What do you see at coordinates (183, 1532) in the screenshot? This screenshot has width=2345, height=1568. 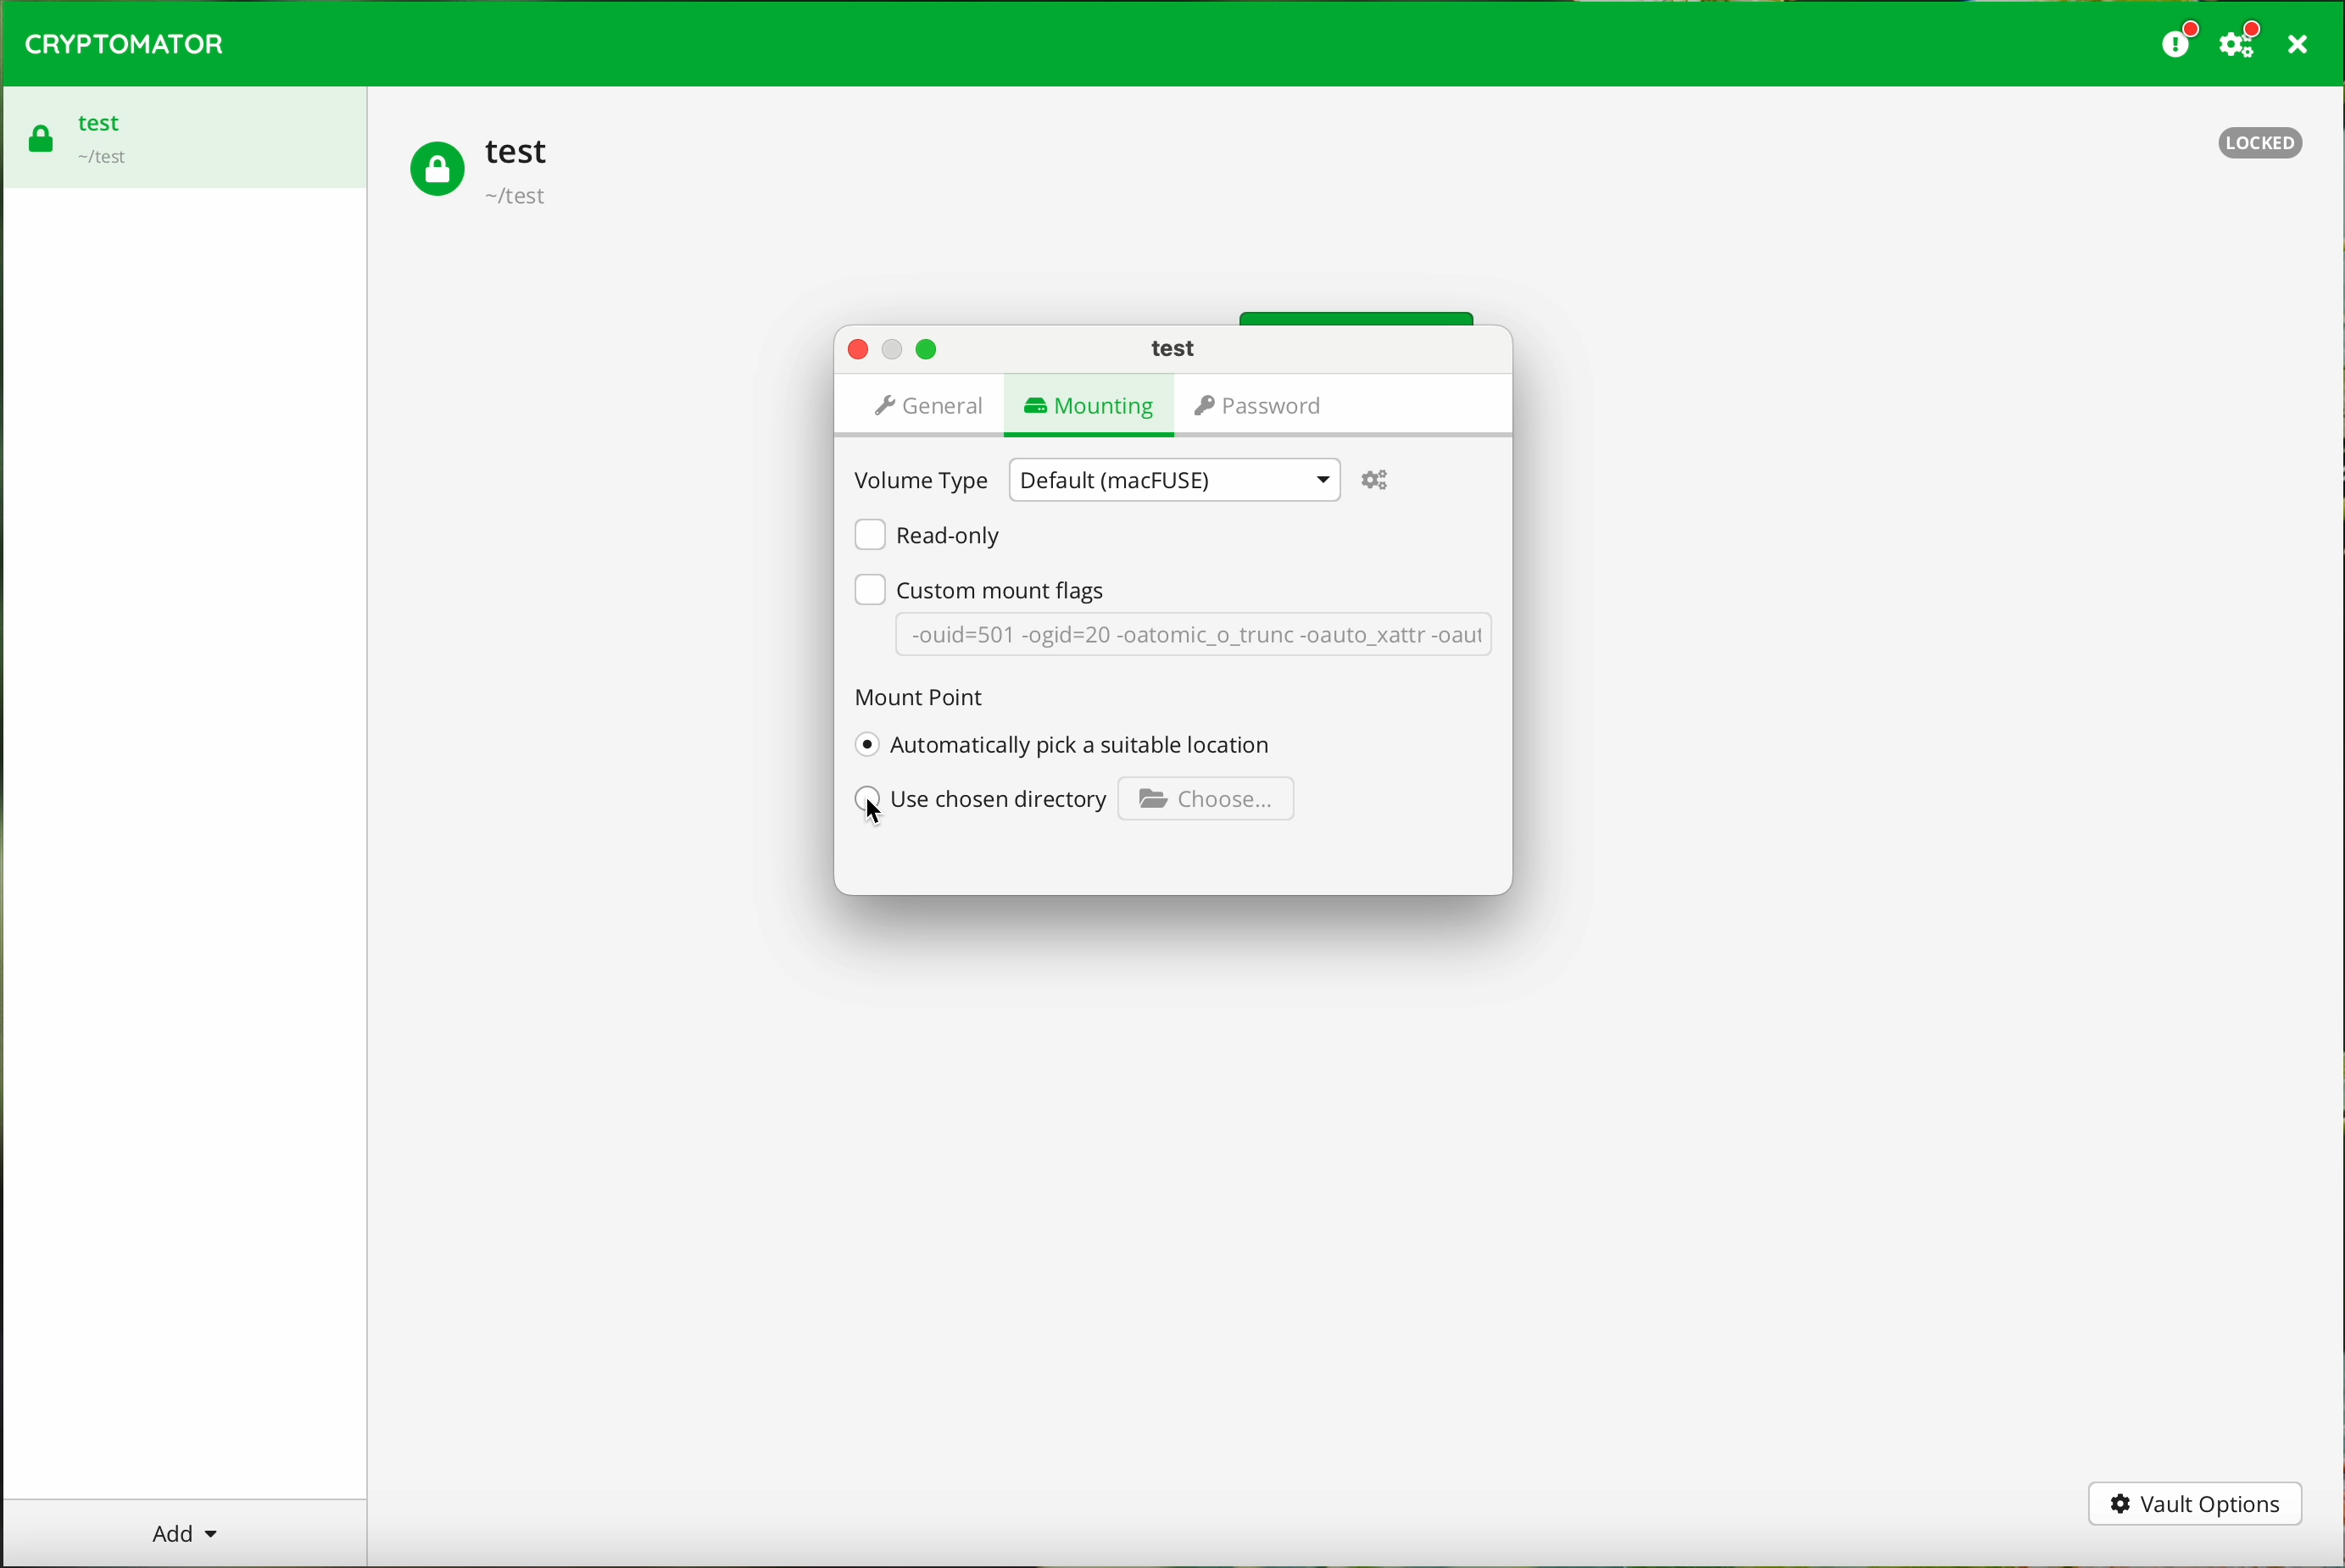 I see `add button` at bounding box center [183, 1532].